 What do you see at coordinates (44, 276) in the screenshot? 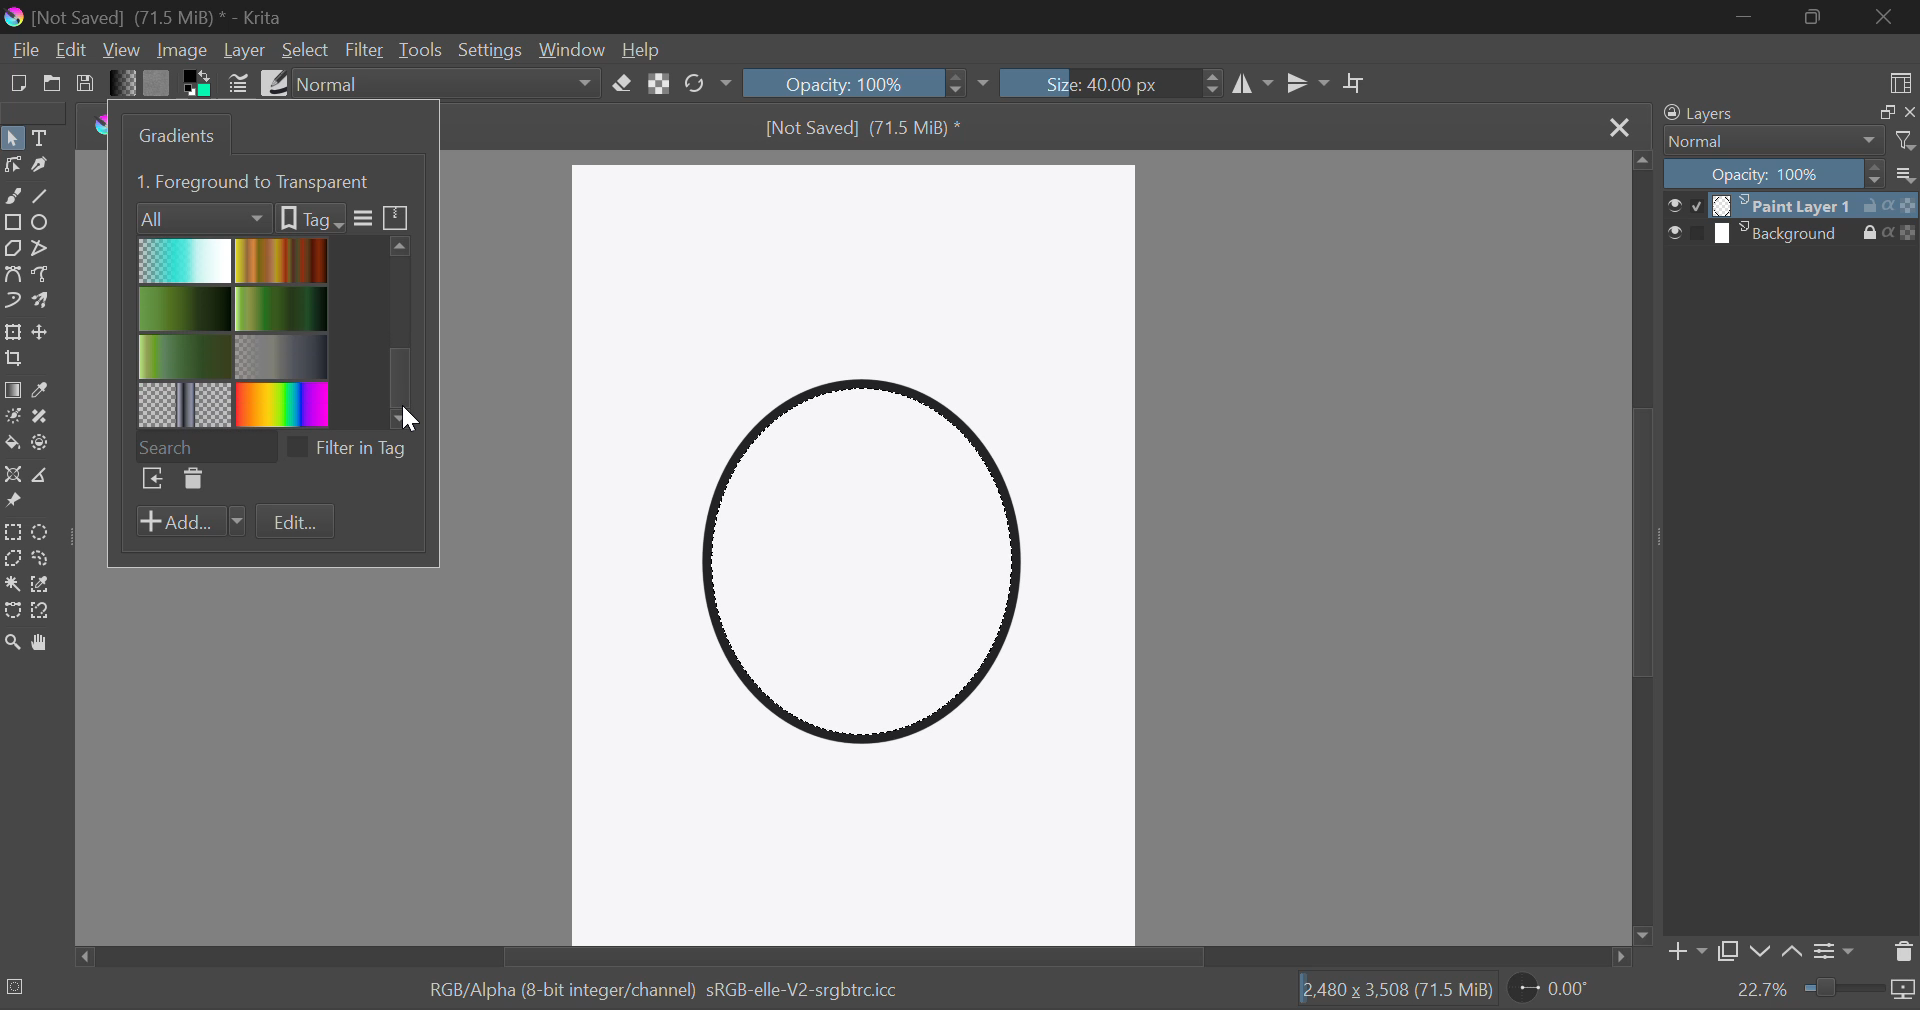
I see `Freehand Path Tool` at bounding box center [44, 276].